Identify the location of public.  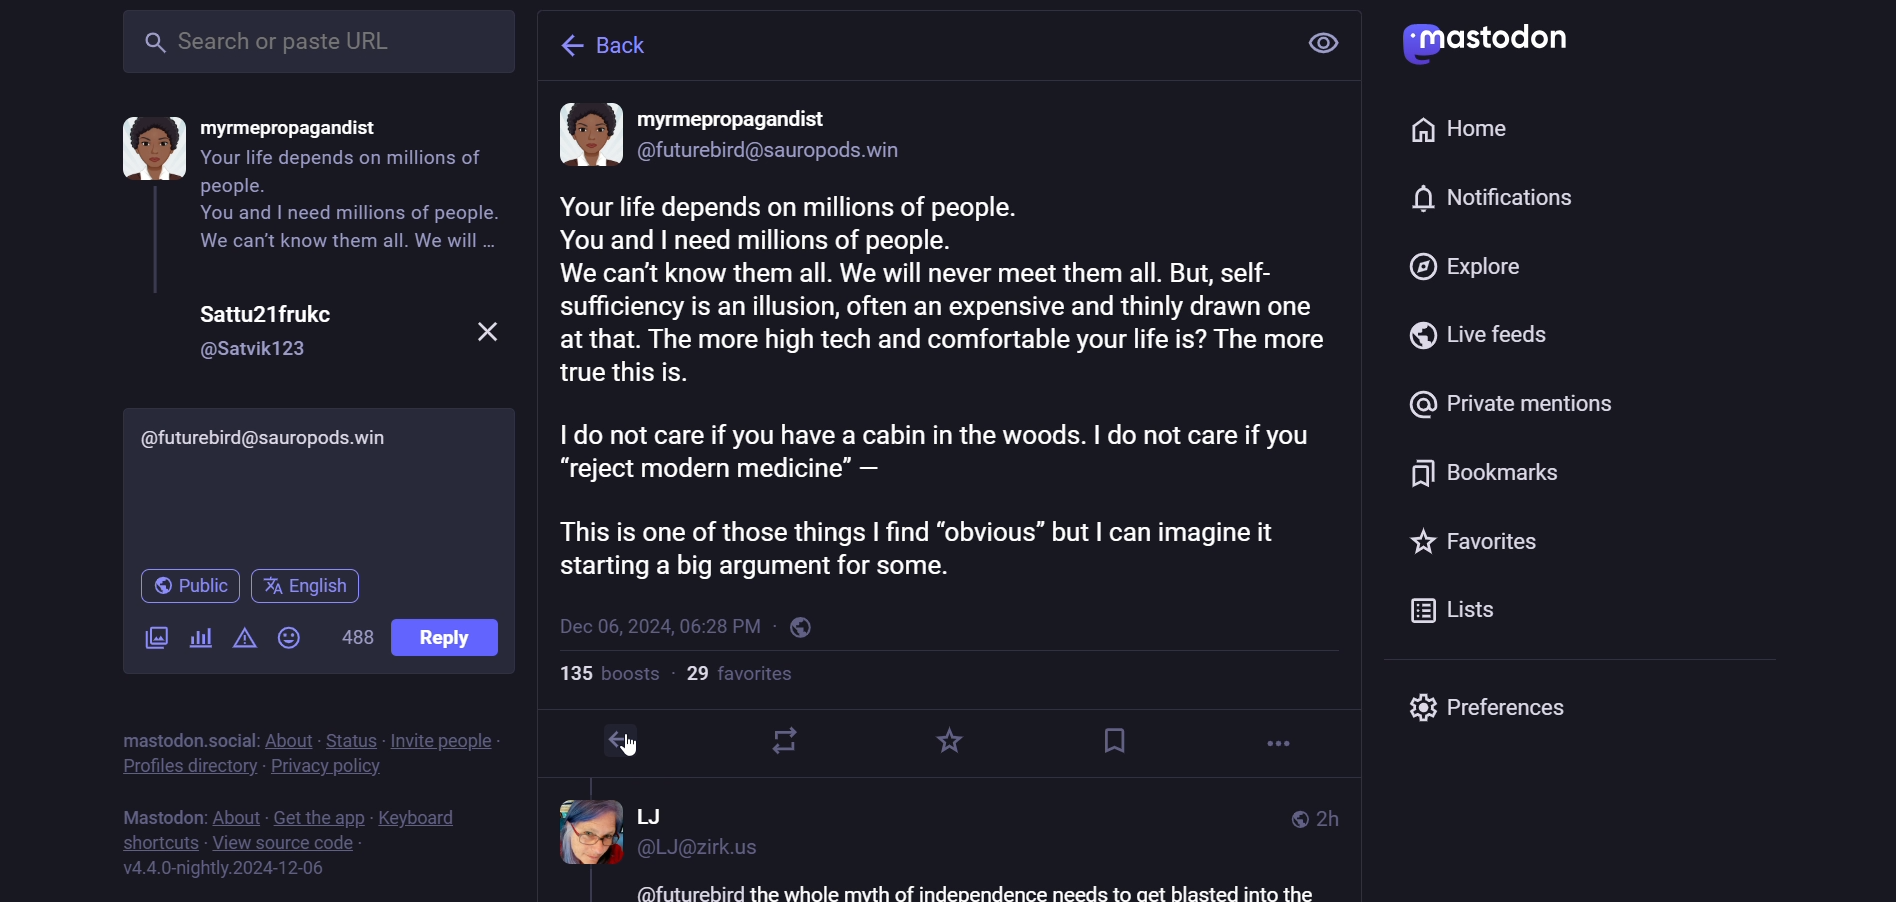
(805, 630).